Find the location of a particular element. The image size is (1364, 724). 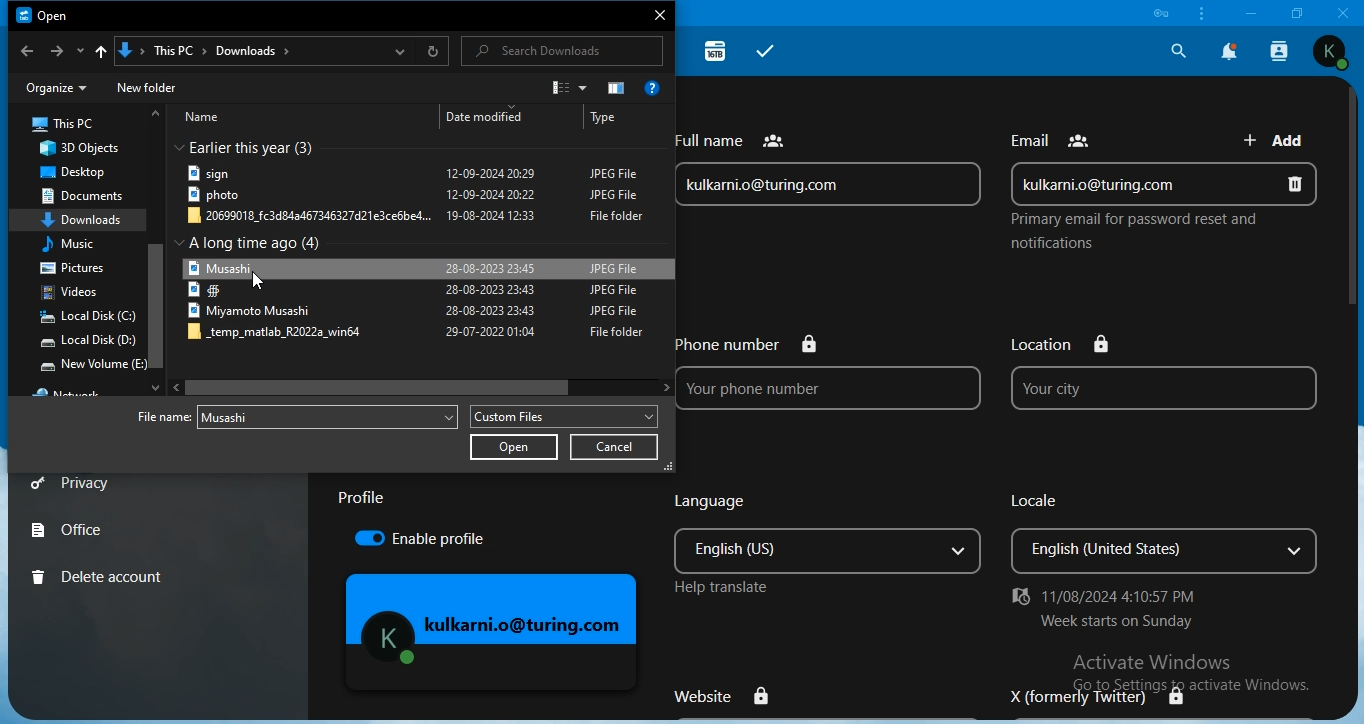

text is located at coordinates (1123, 610).